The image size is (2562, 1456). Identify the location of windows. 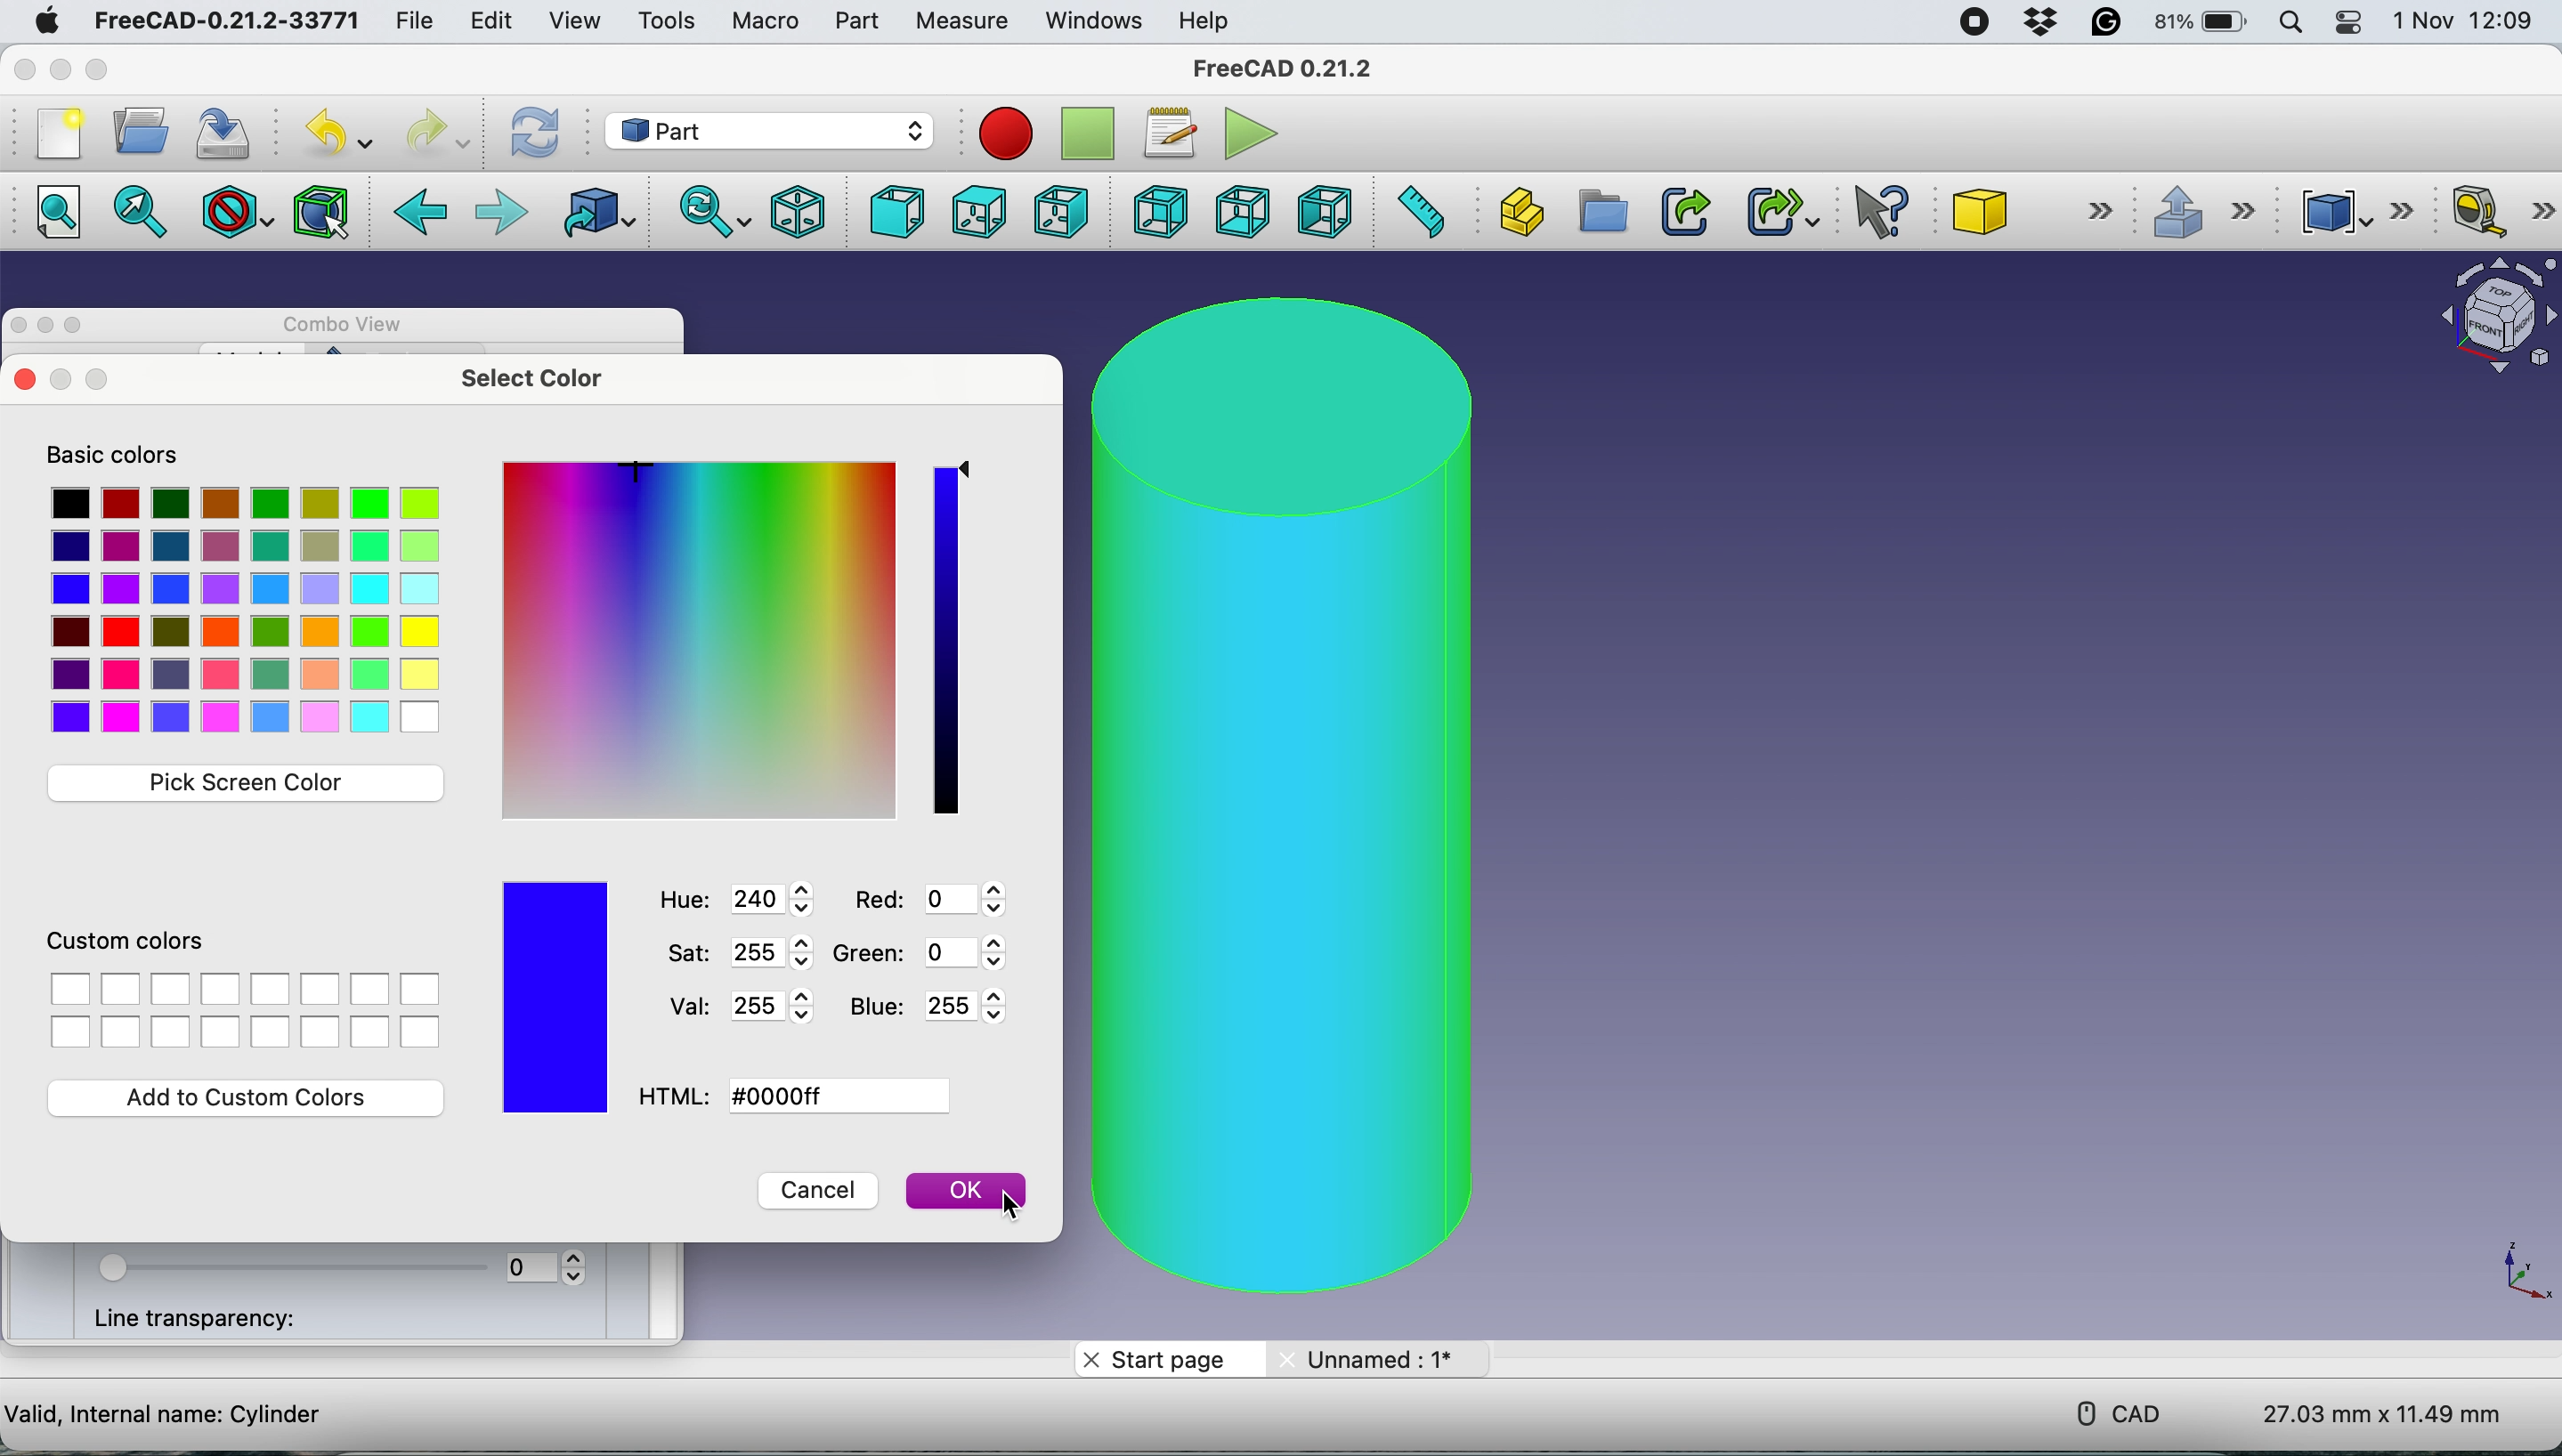
(1097, 24).